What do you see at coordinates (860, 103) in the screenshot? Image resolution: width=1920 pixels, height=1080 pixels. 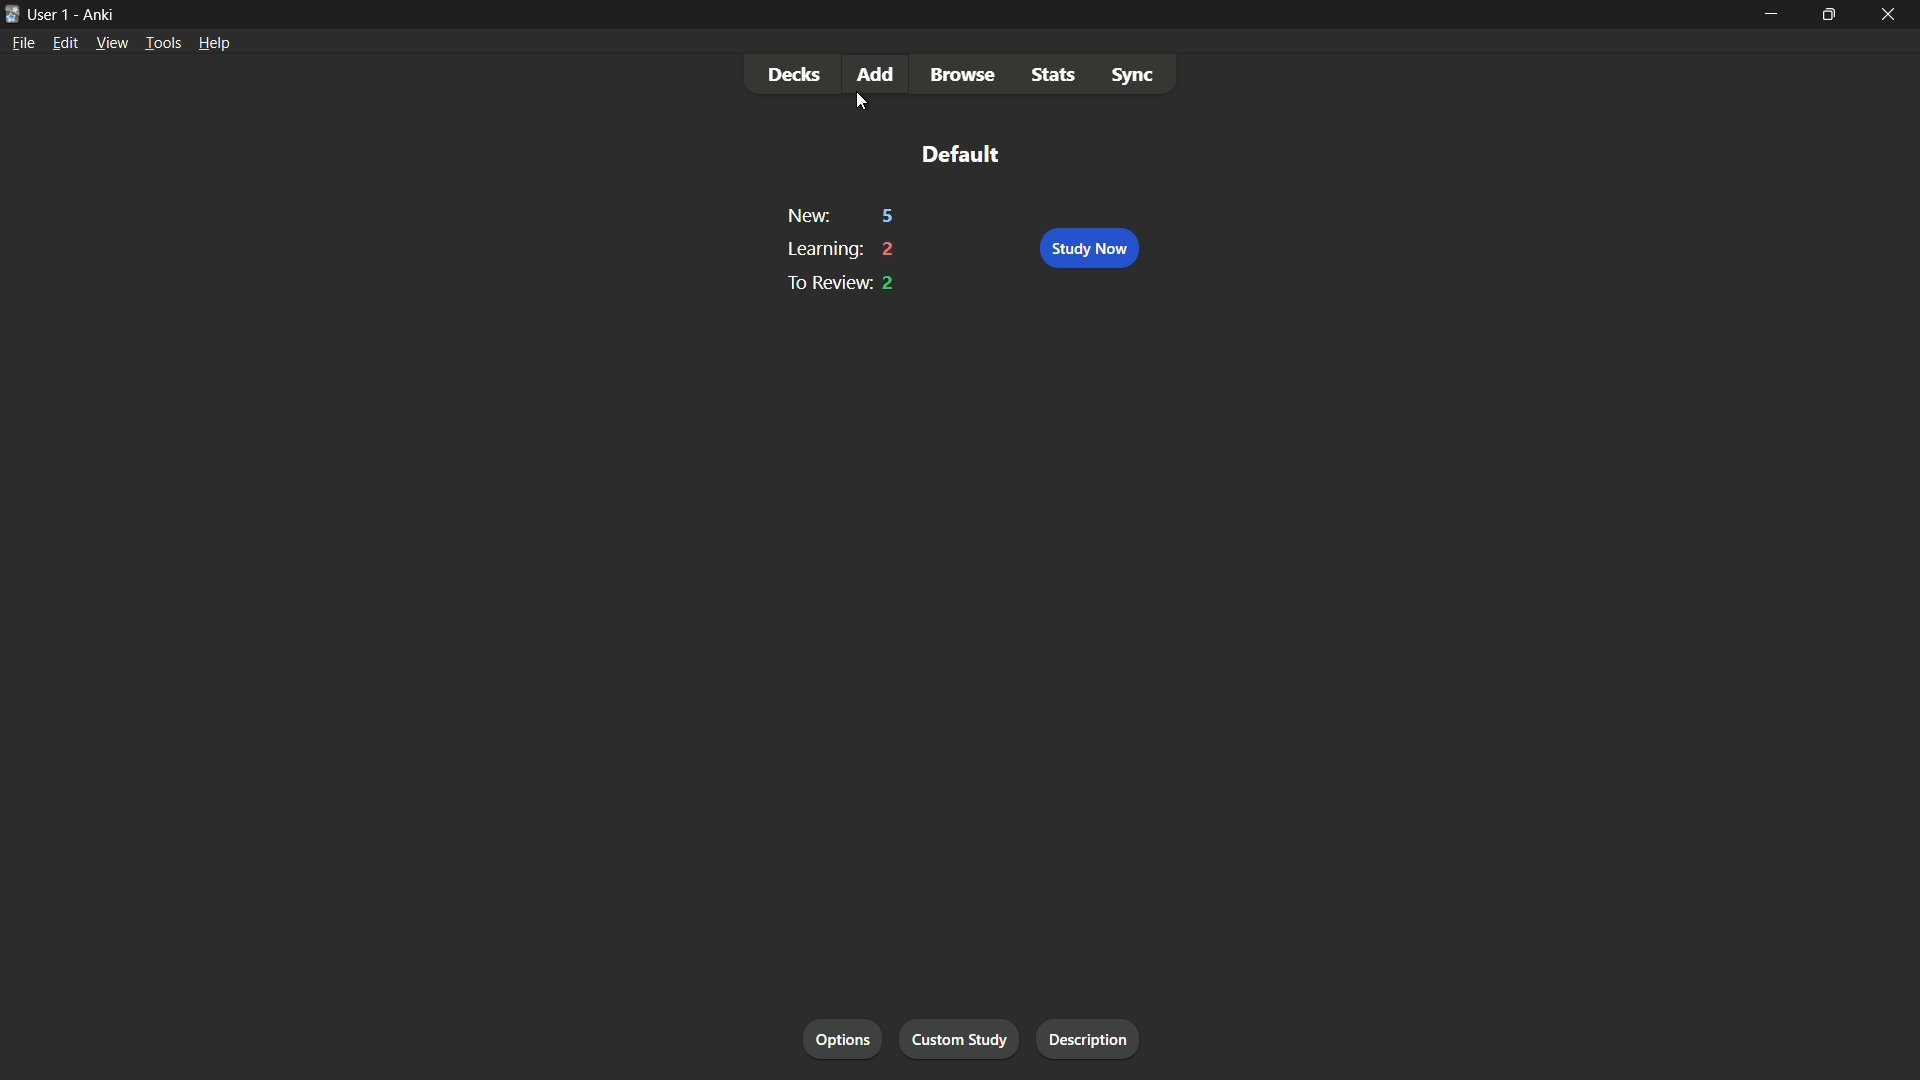 I see `cursor` at bounding box center [860, 103].